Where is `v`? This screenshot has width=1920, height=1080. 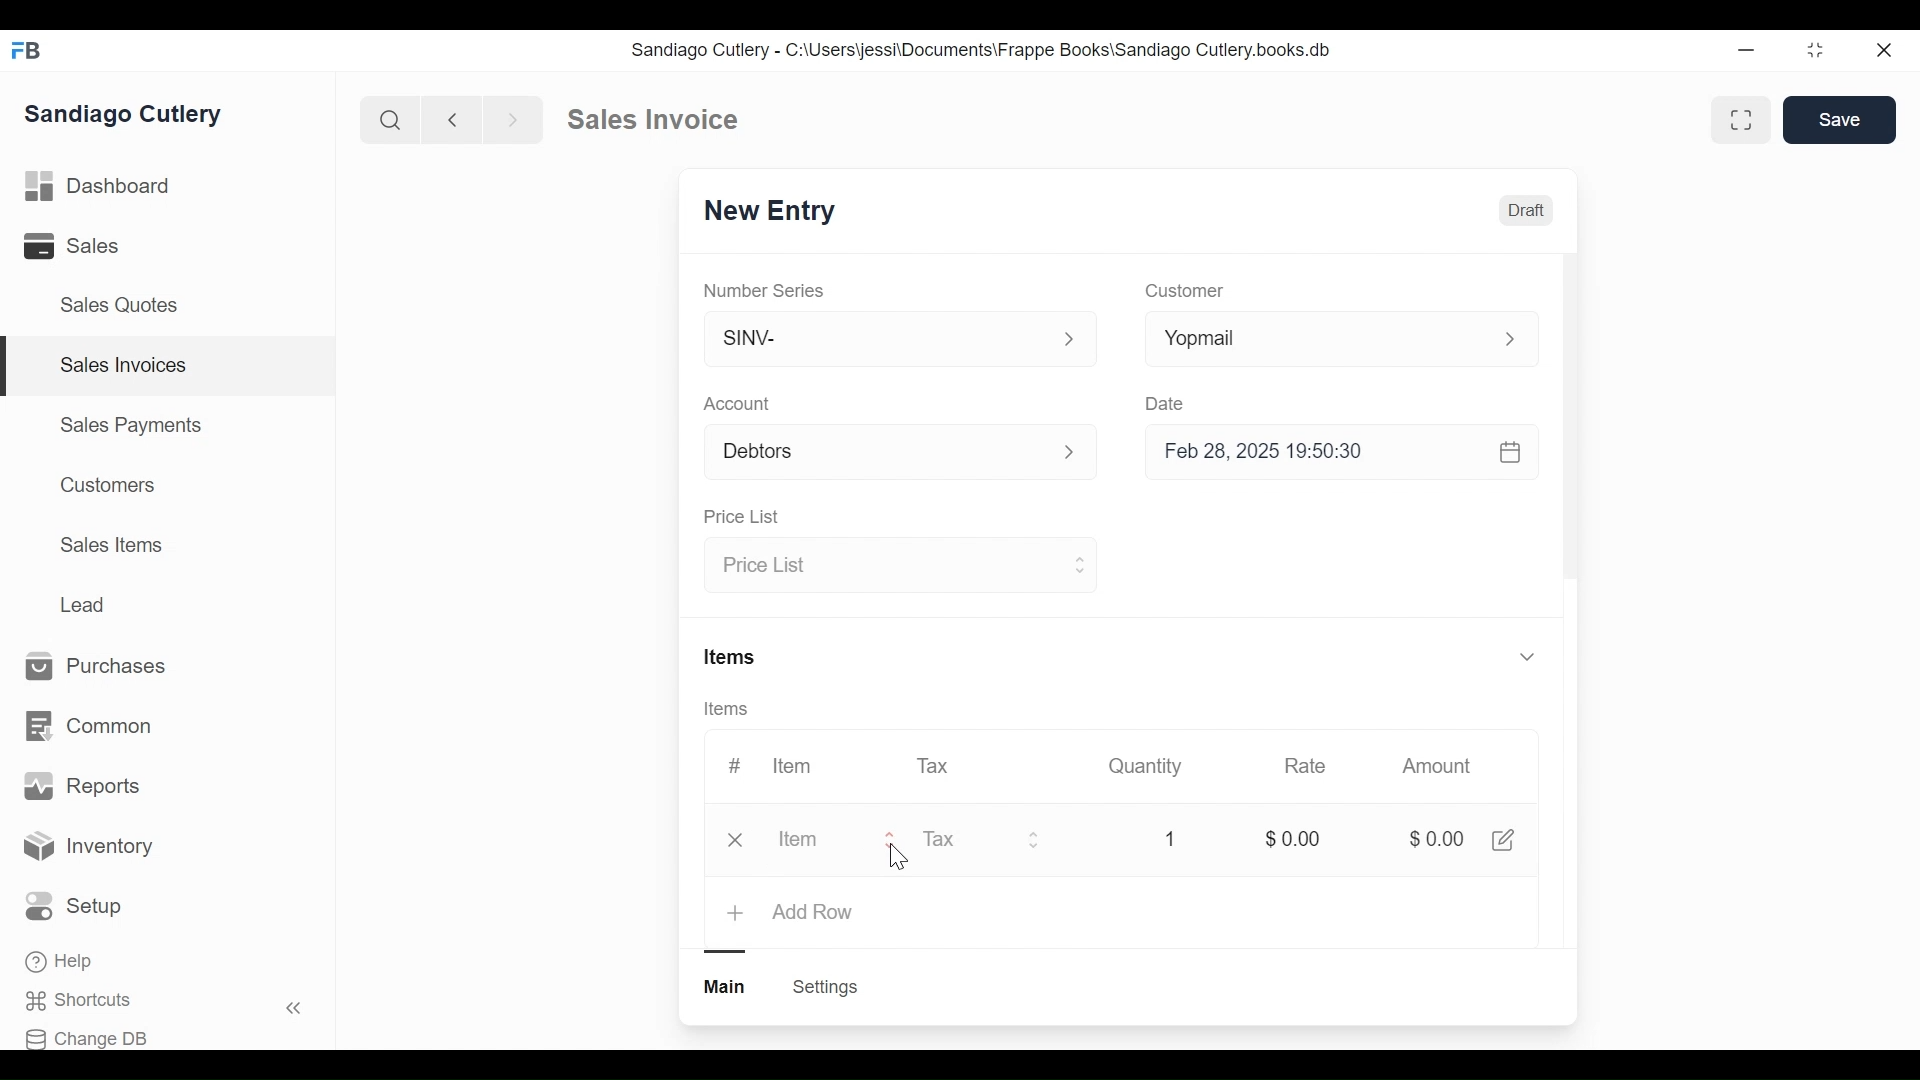 v is located at coordinates (1528, 658).